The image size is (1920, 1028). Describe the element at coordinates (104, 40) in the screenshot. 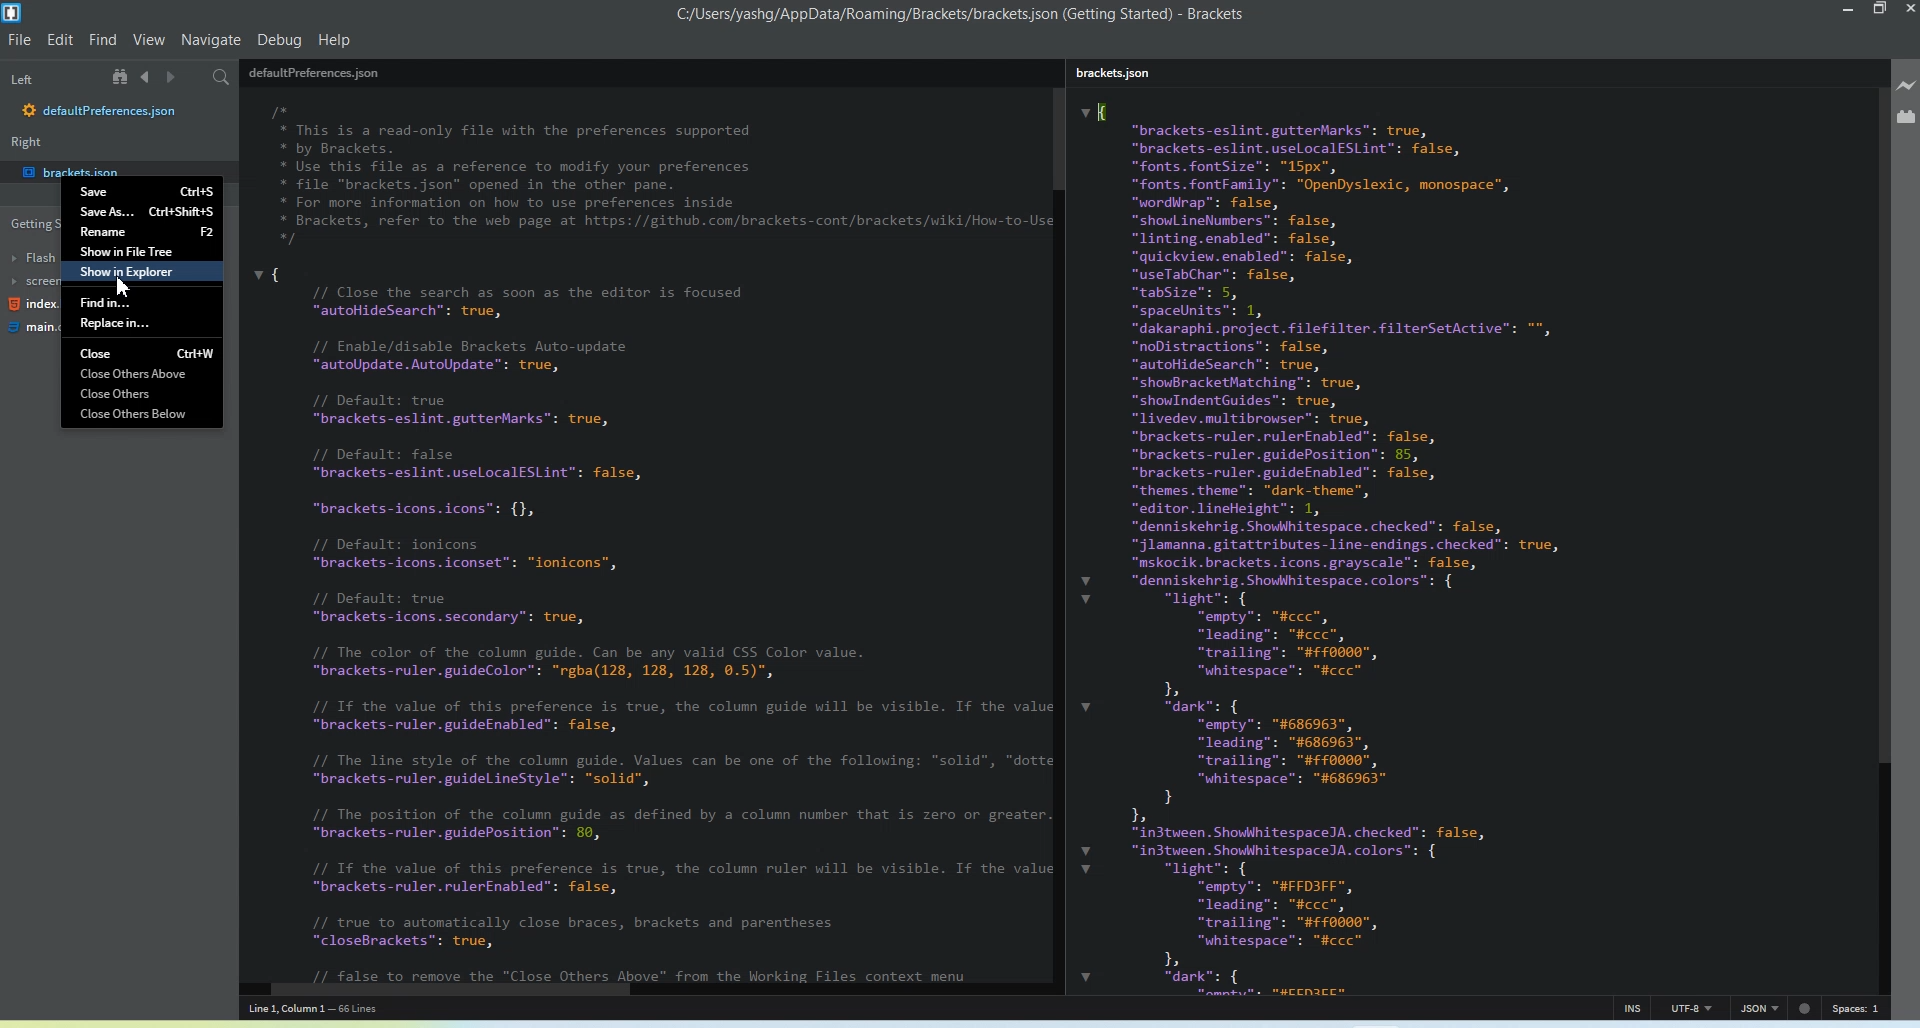

I see `Find` at that location.